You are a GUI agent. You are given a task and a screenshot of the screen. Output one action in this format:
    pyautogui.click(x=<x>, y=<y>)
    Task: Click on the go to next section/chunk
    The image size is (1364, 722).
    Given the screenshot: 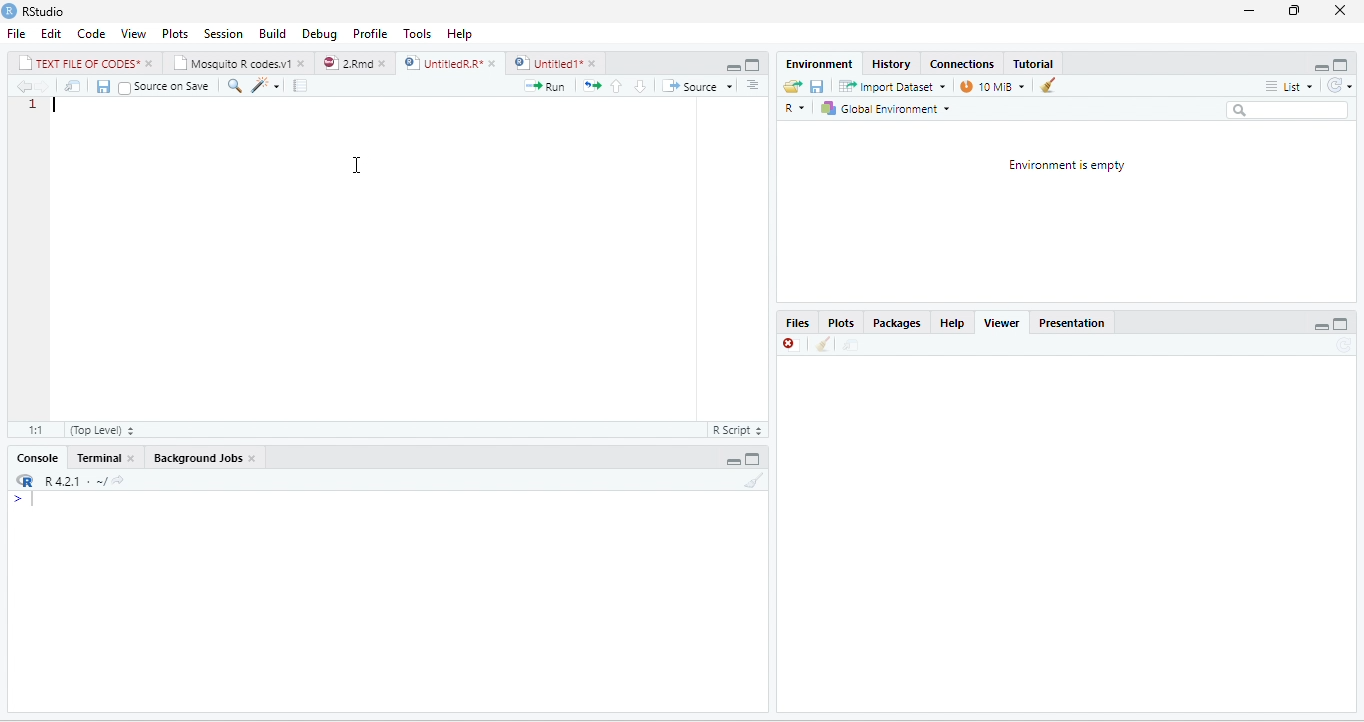 What is the action you would take?
    pyautogui.click(x=639, y=85)
    